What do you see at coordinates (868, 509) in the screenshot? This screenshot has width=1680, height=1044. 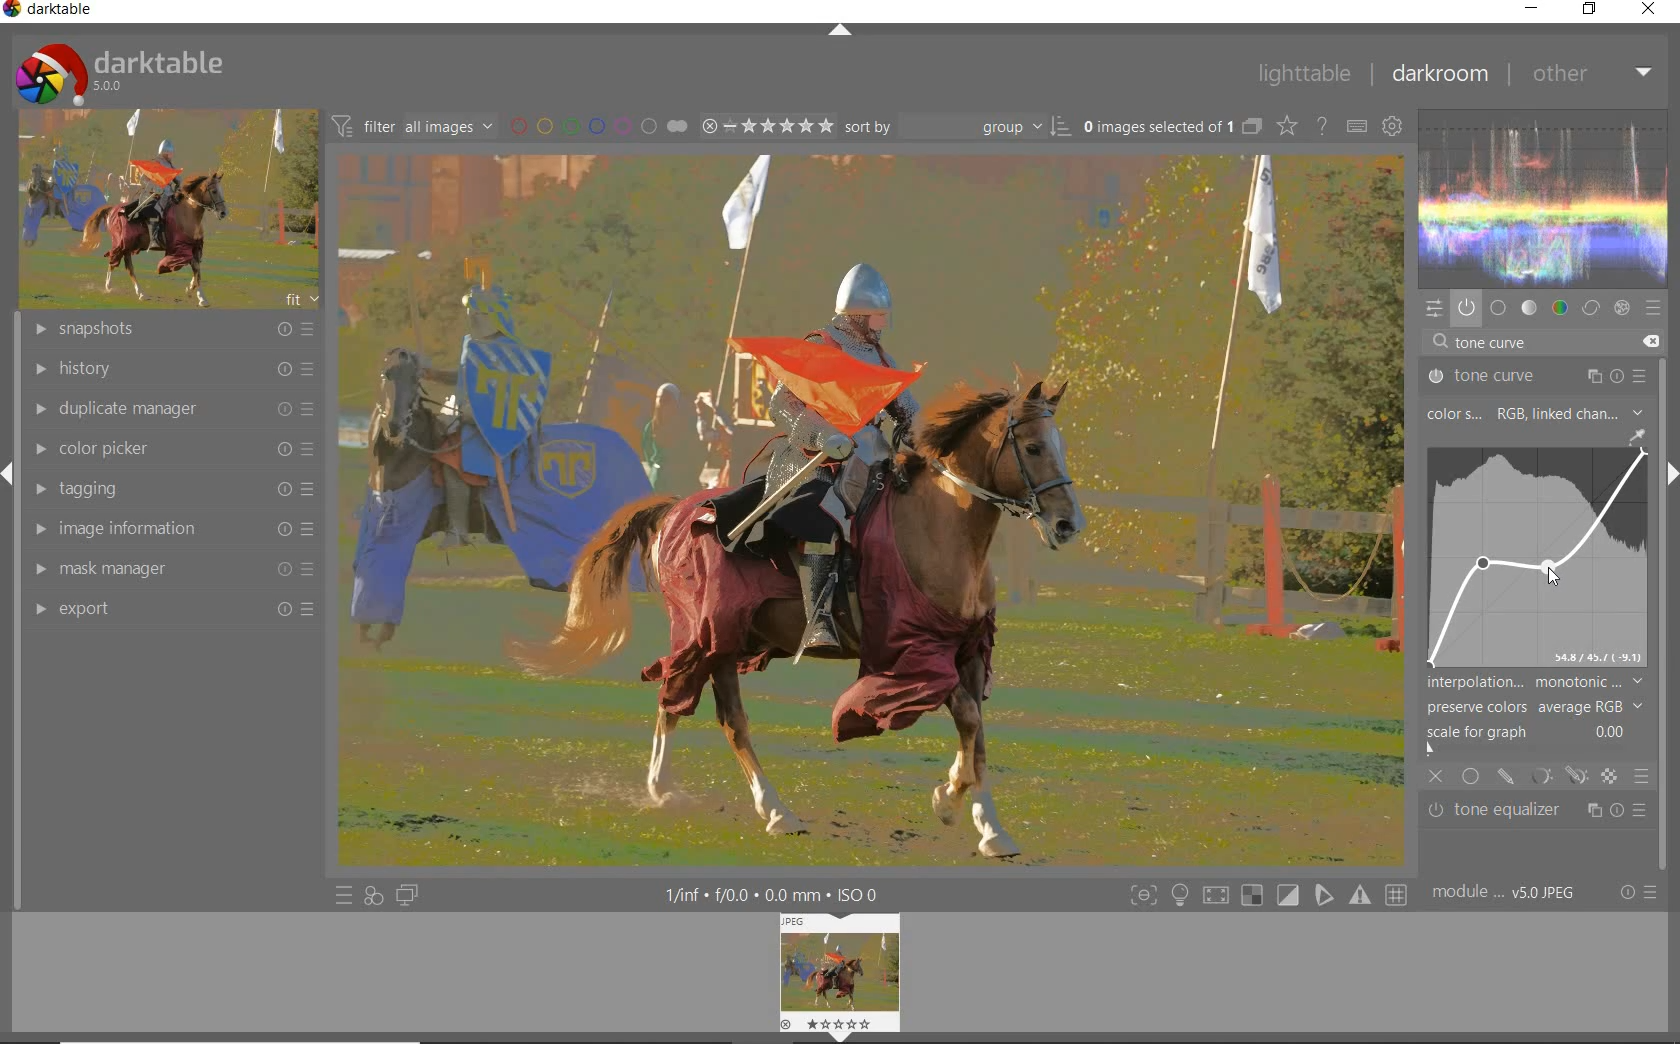 I see `selected image` at bounding box center [868, 509].